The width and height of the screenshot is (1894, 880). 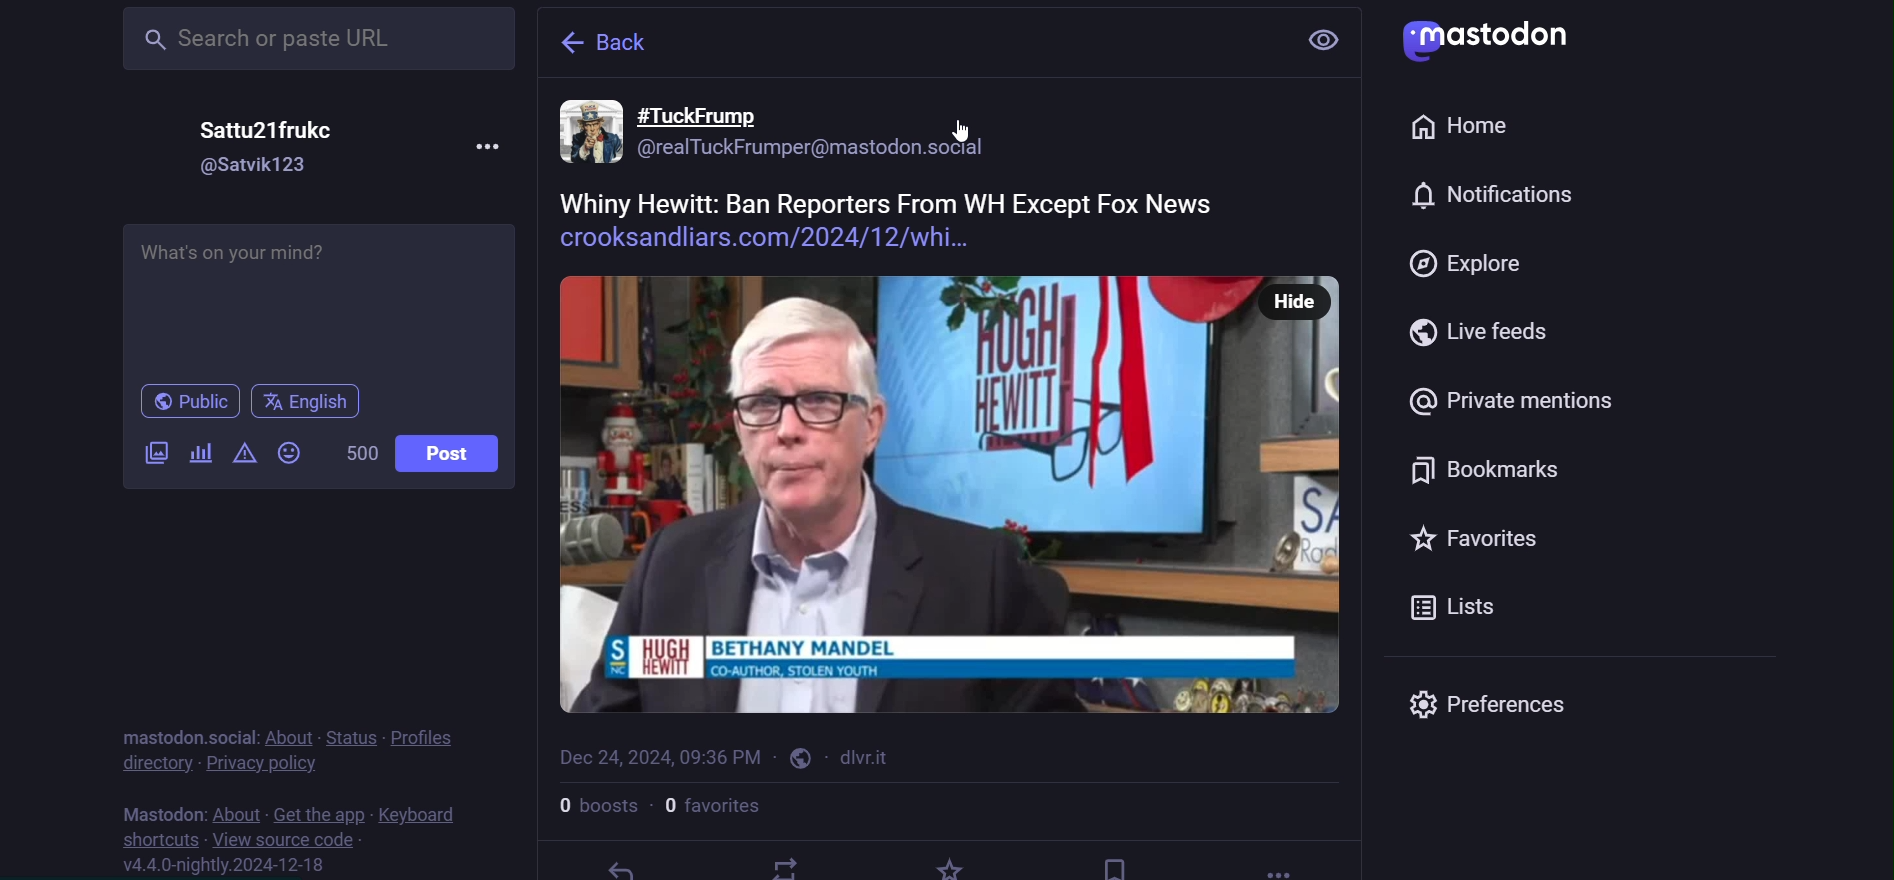 I want to click on post here, so click(x=316, y=293).